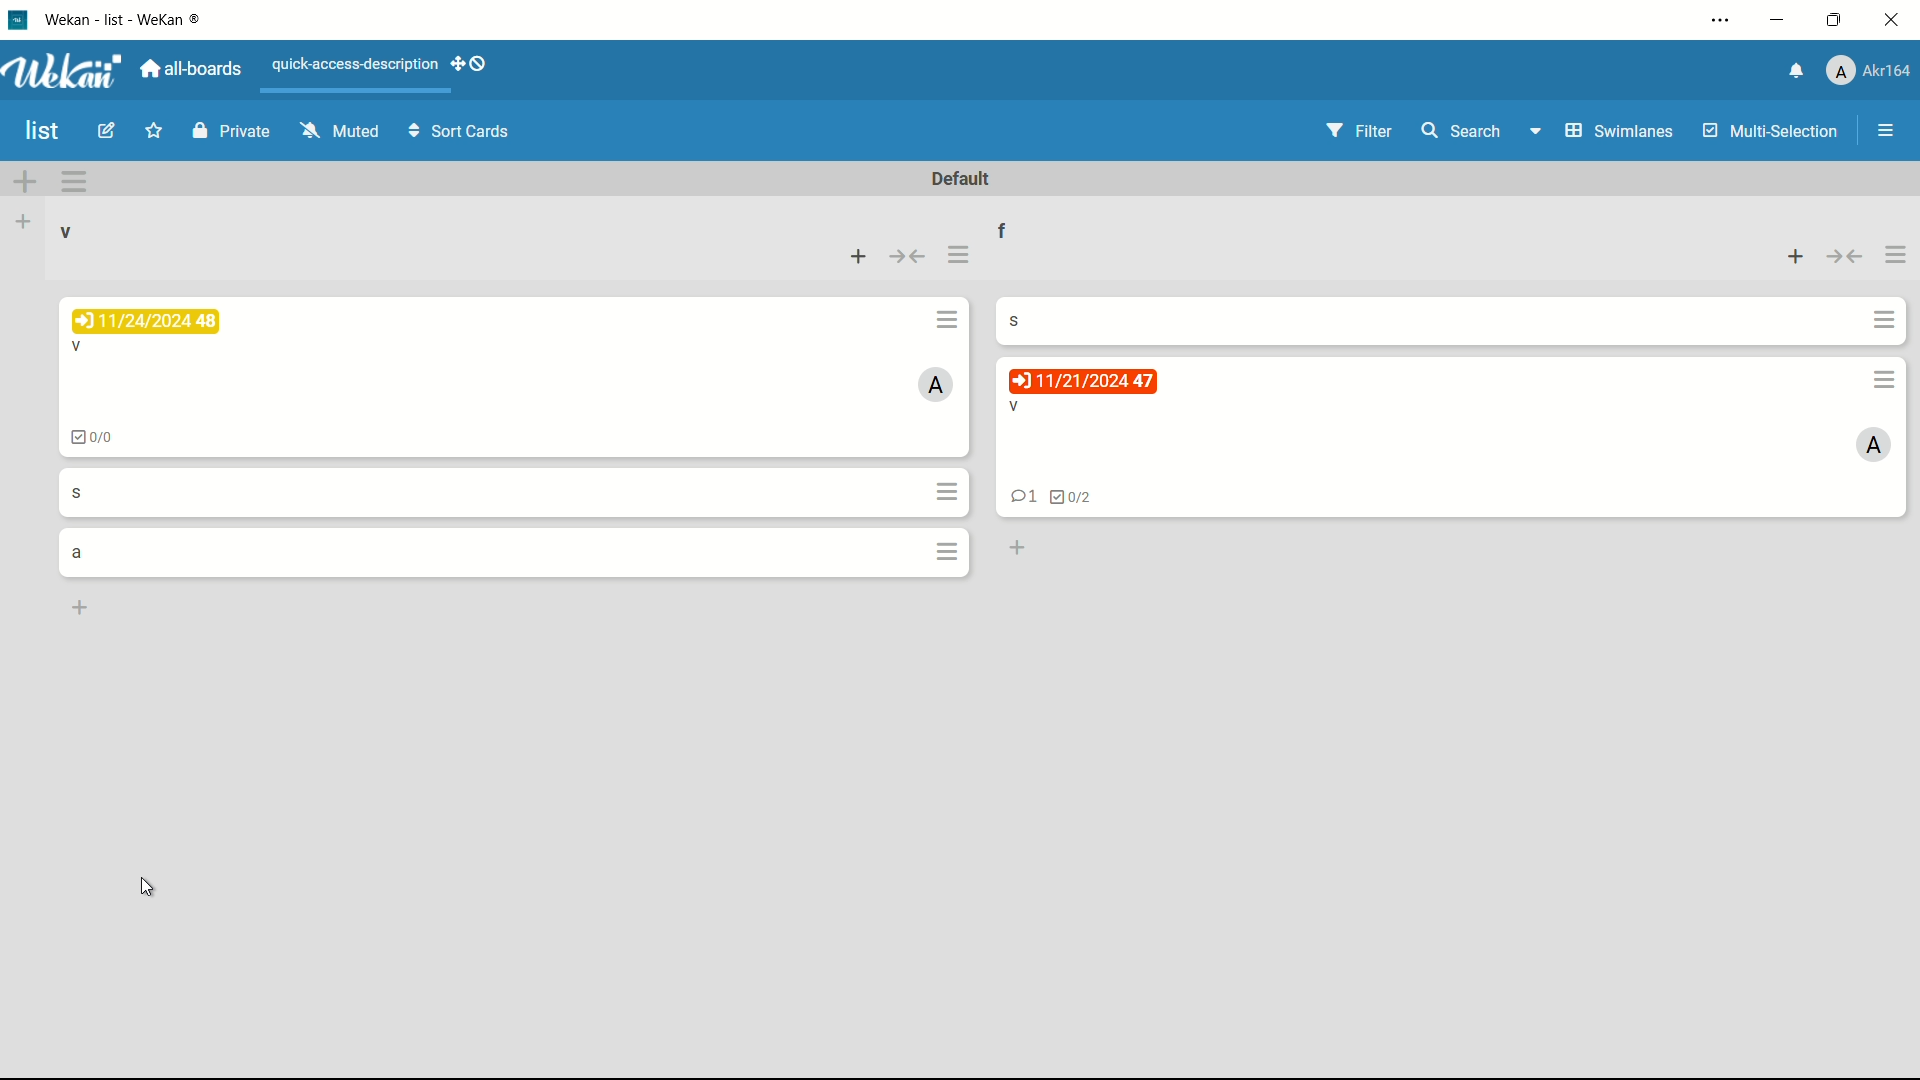  I want to click on card actions, so click(950, 491).